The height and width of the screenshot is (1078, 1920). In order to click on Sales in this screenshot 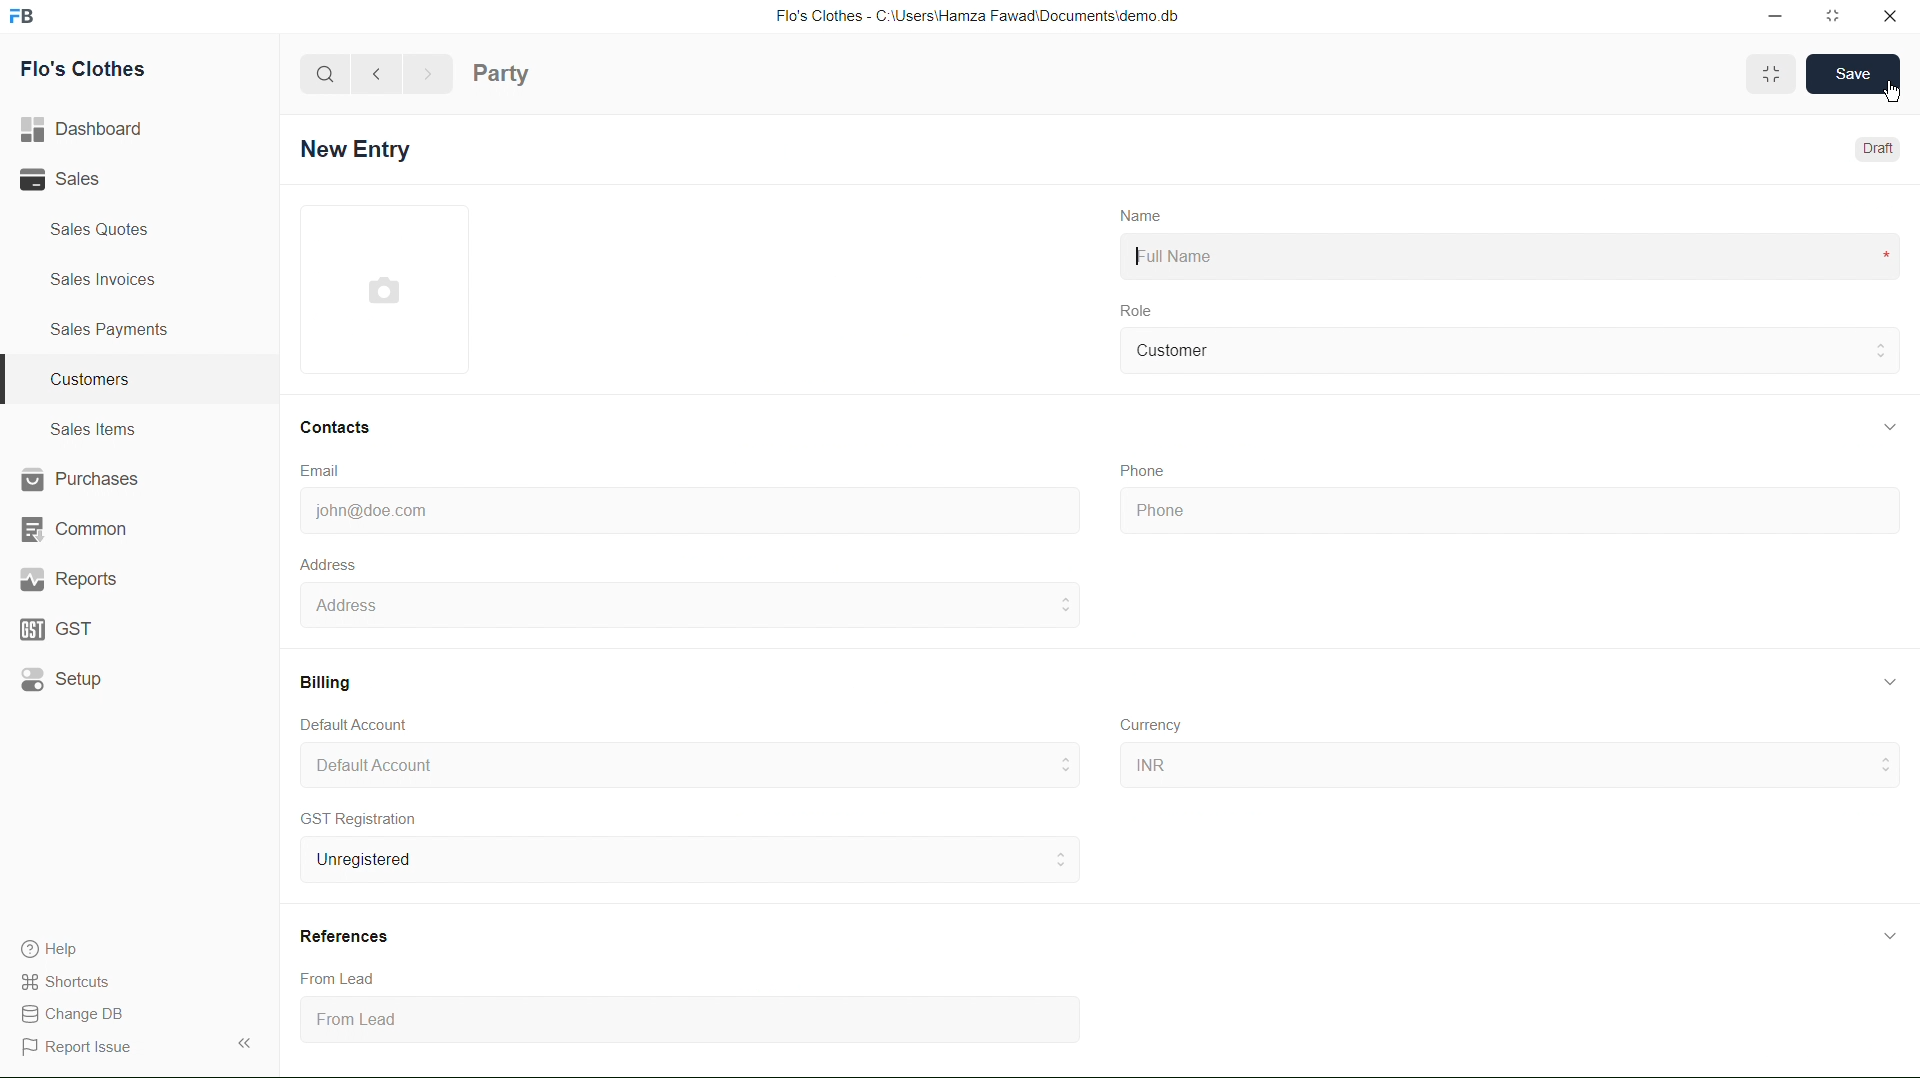, I will do `click(70, 181)`.